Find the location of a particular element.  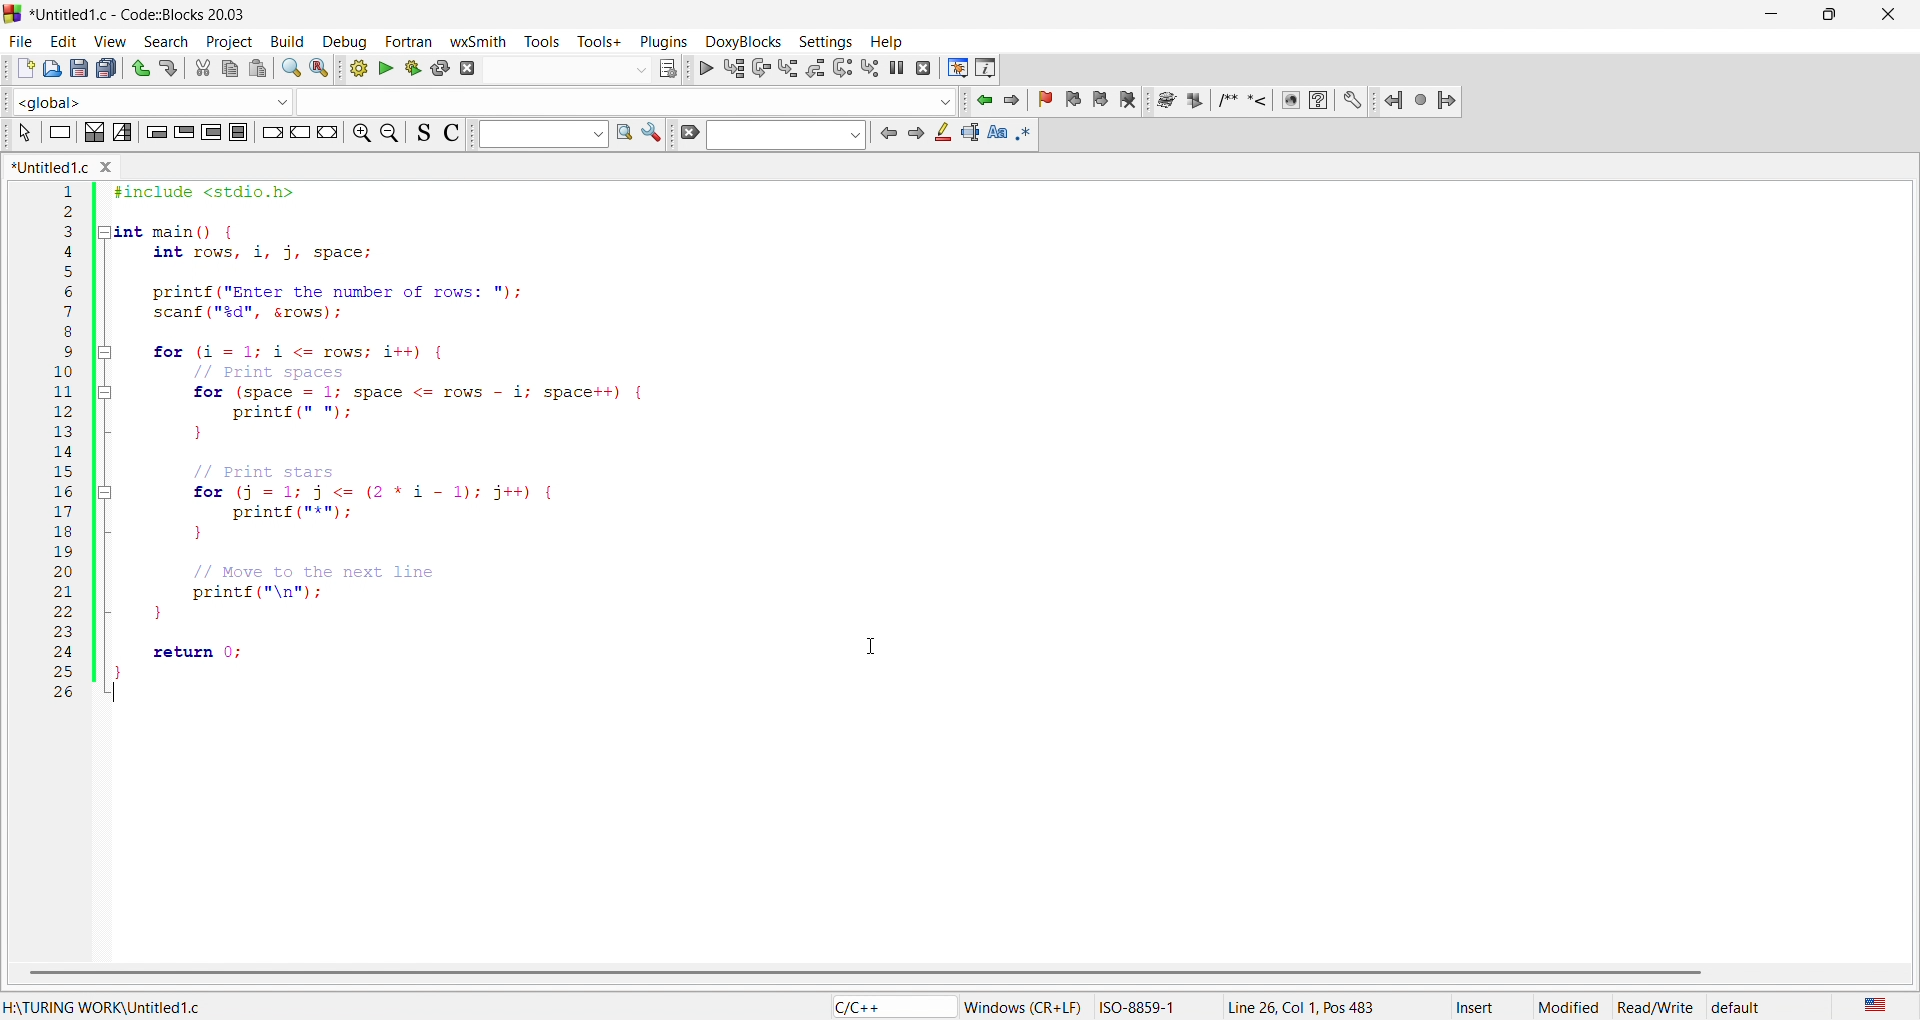

icon is located at coordinates (915, 136).